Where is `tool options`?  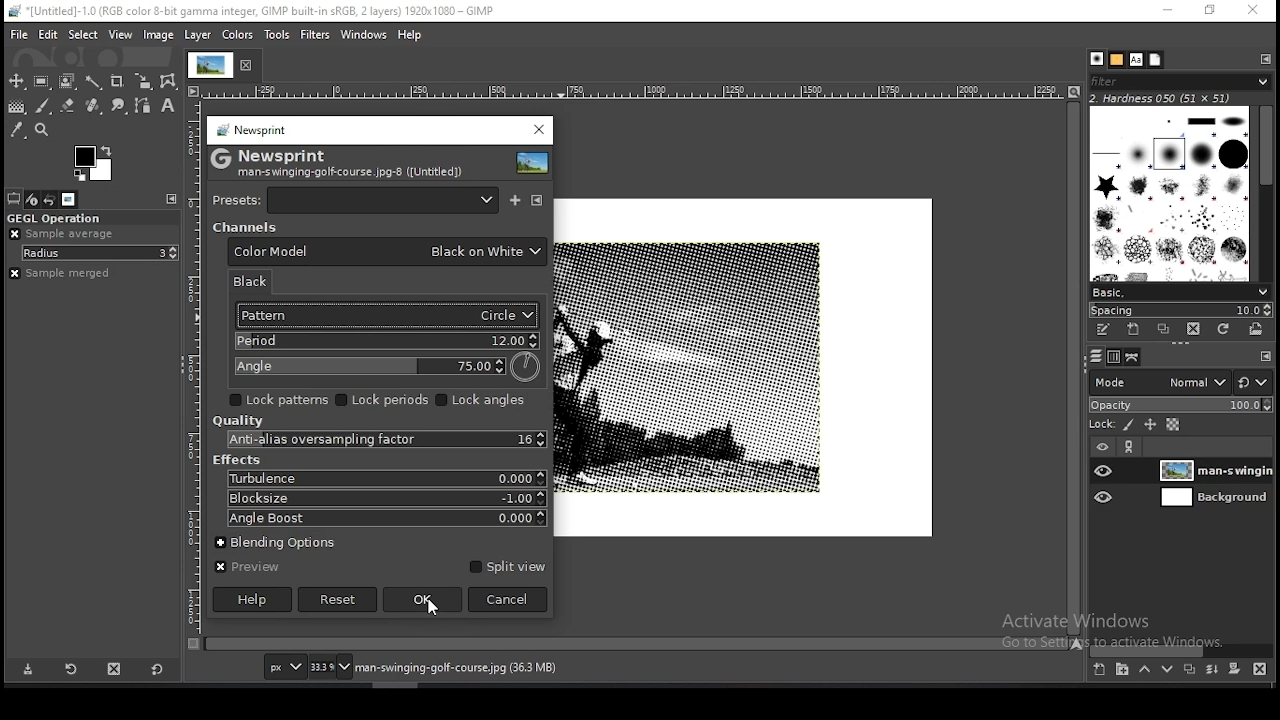 tool options is located at coordinates (14, 198).